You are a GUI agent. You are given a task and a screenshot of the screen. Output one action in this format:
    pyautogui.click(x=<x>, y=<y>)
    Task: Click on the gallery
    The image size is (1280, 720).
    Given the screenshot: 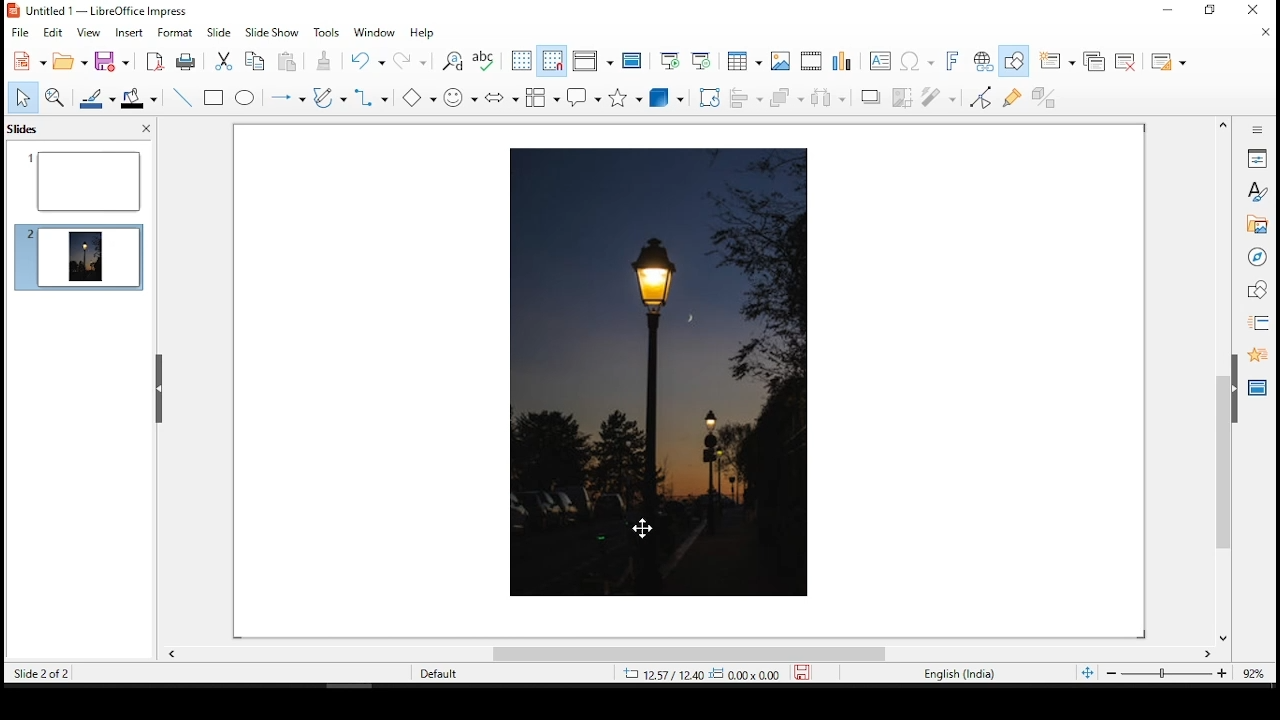 What is the action you would take?
    pyautogui.click(x=1257, y=225)
    